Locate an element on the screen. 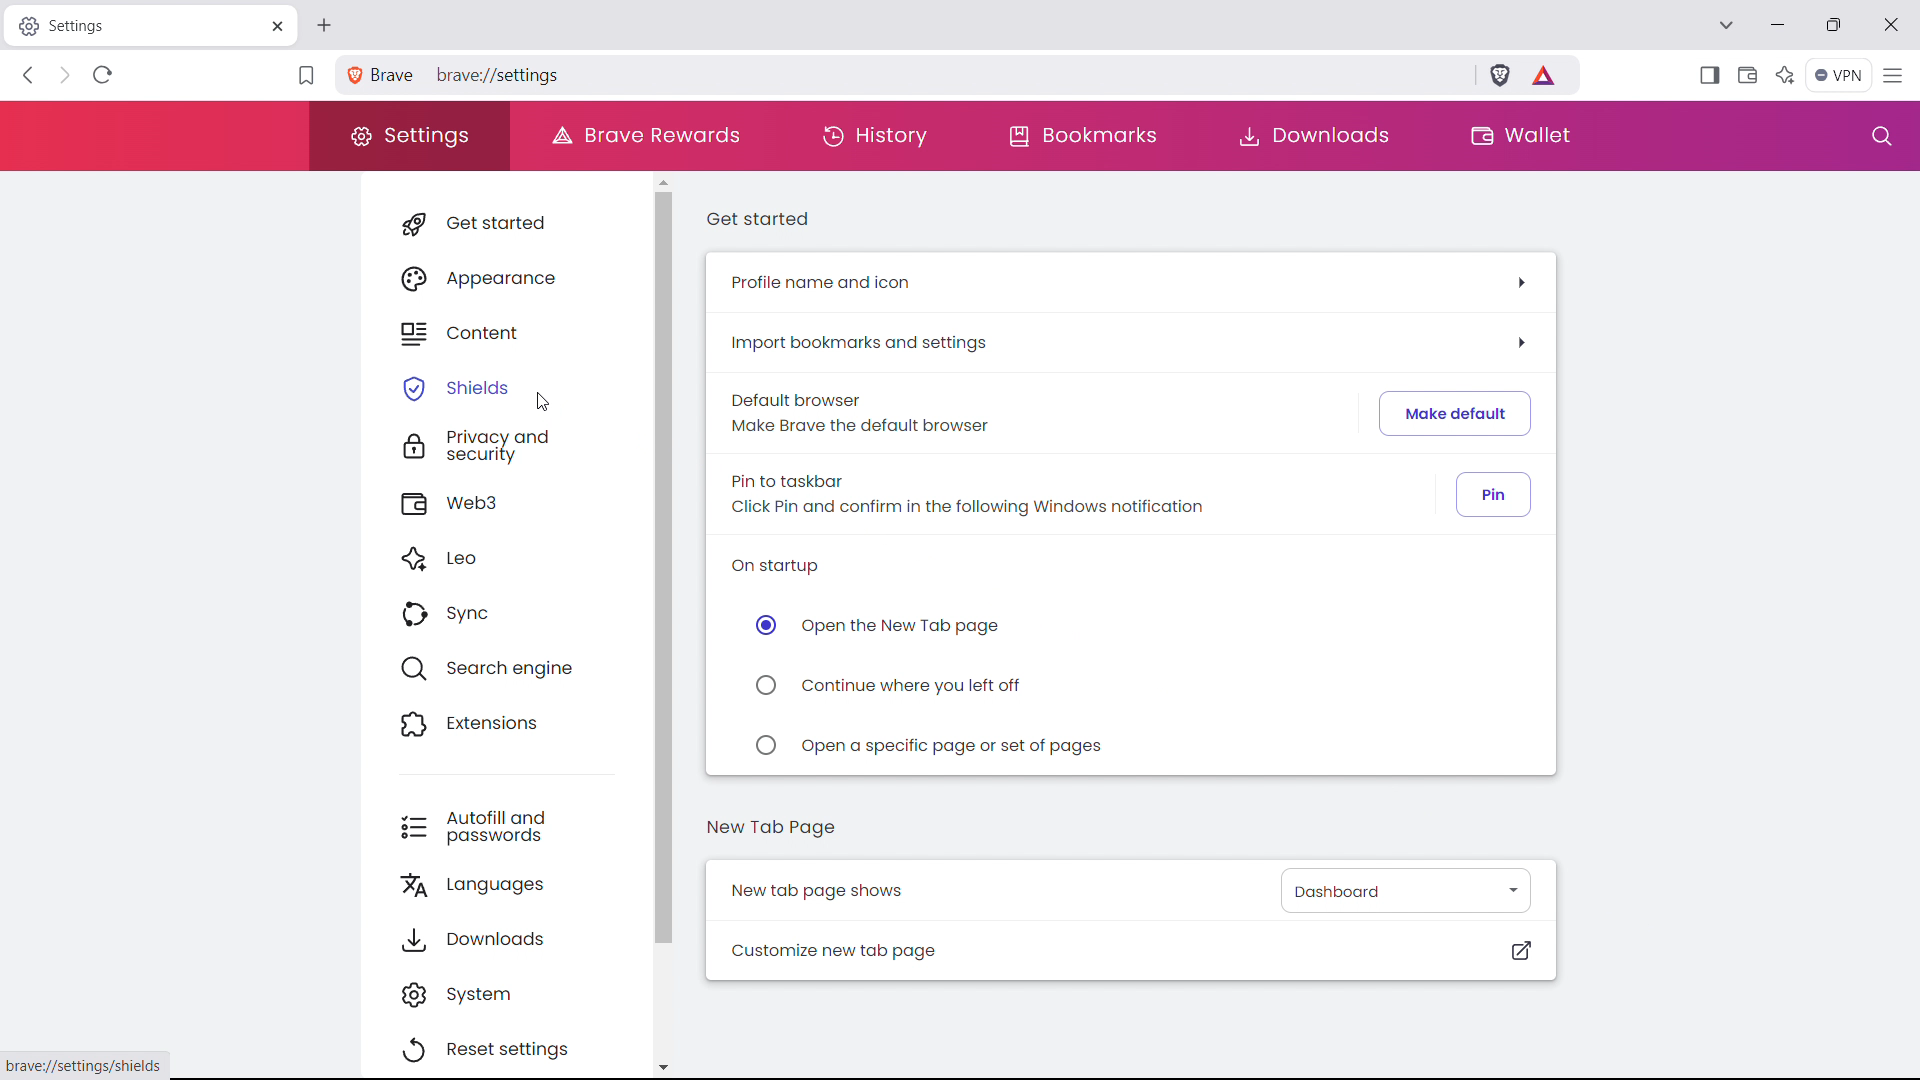 This screenshot has width=1920, height=1080. minimize is located at coordinates (1778, 26).